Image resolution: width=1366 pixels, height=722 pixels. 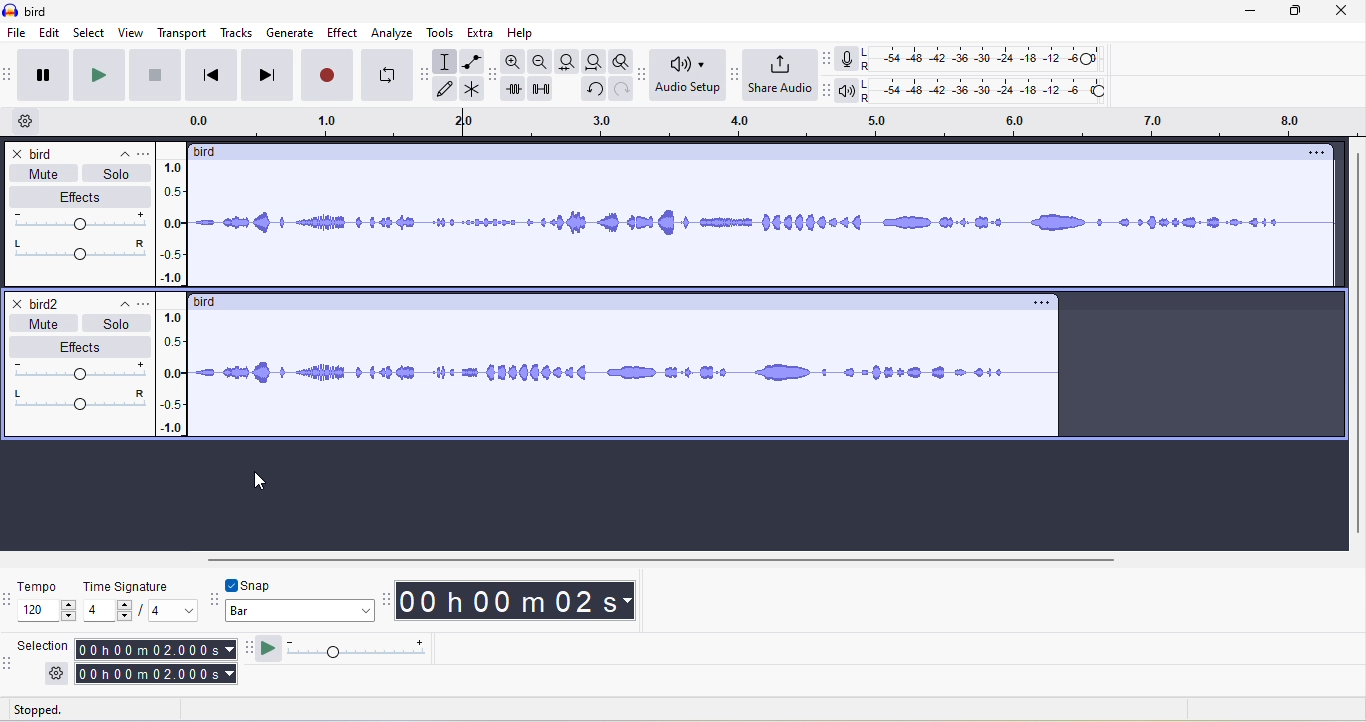 I want to click on tracks, so click(x=237, y=34).